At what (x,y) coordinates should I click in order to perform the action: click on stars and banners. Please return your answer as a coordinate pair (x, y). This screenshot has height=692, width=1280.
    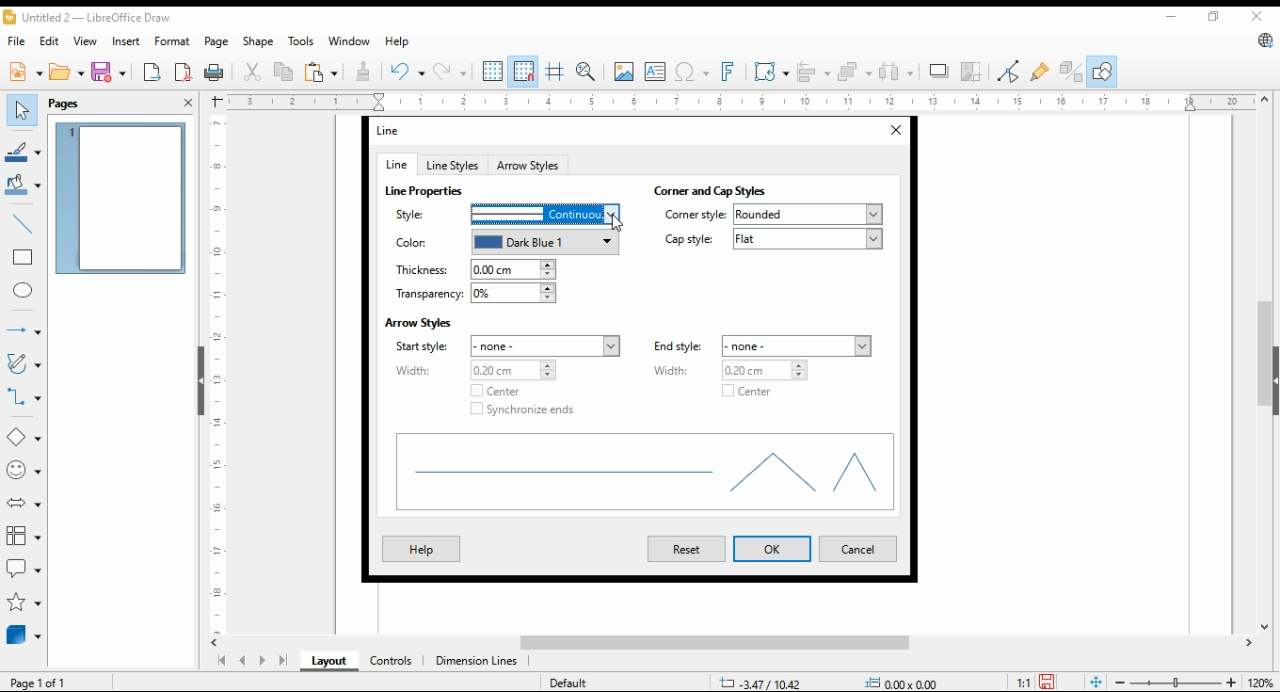
    Looking at the image, I should click on (24, 602).